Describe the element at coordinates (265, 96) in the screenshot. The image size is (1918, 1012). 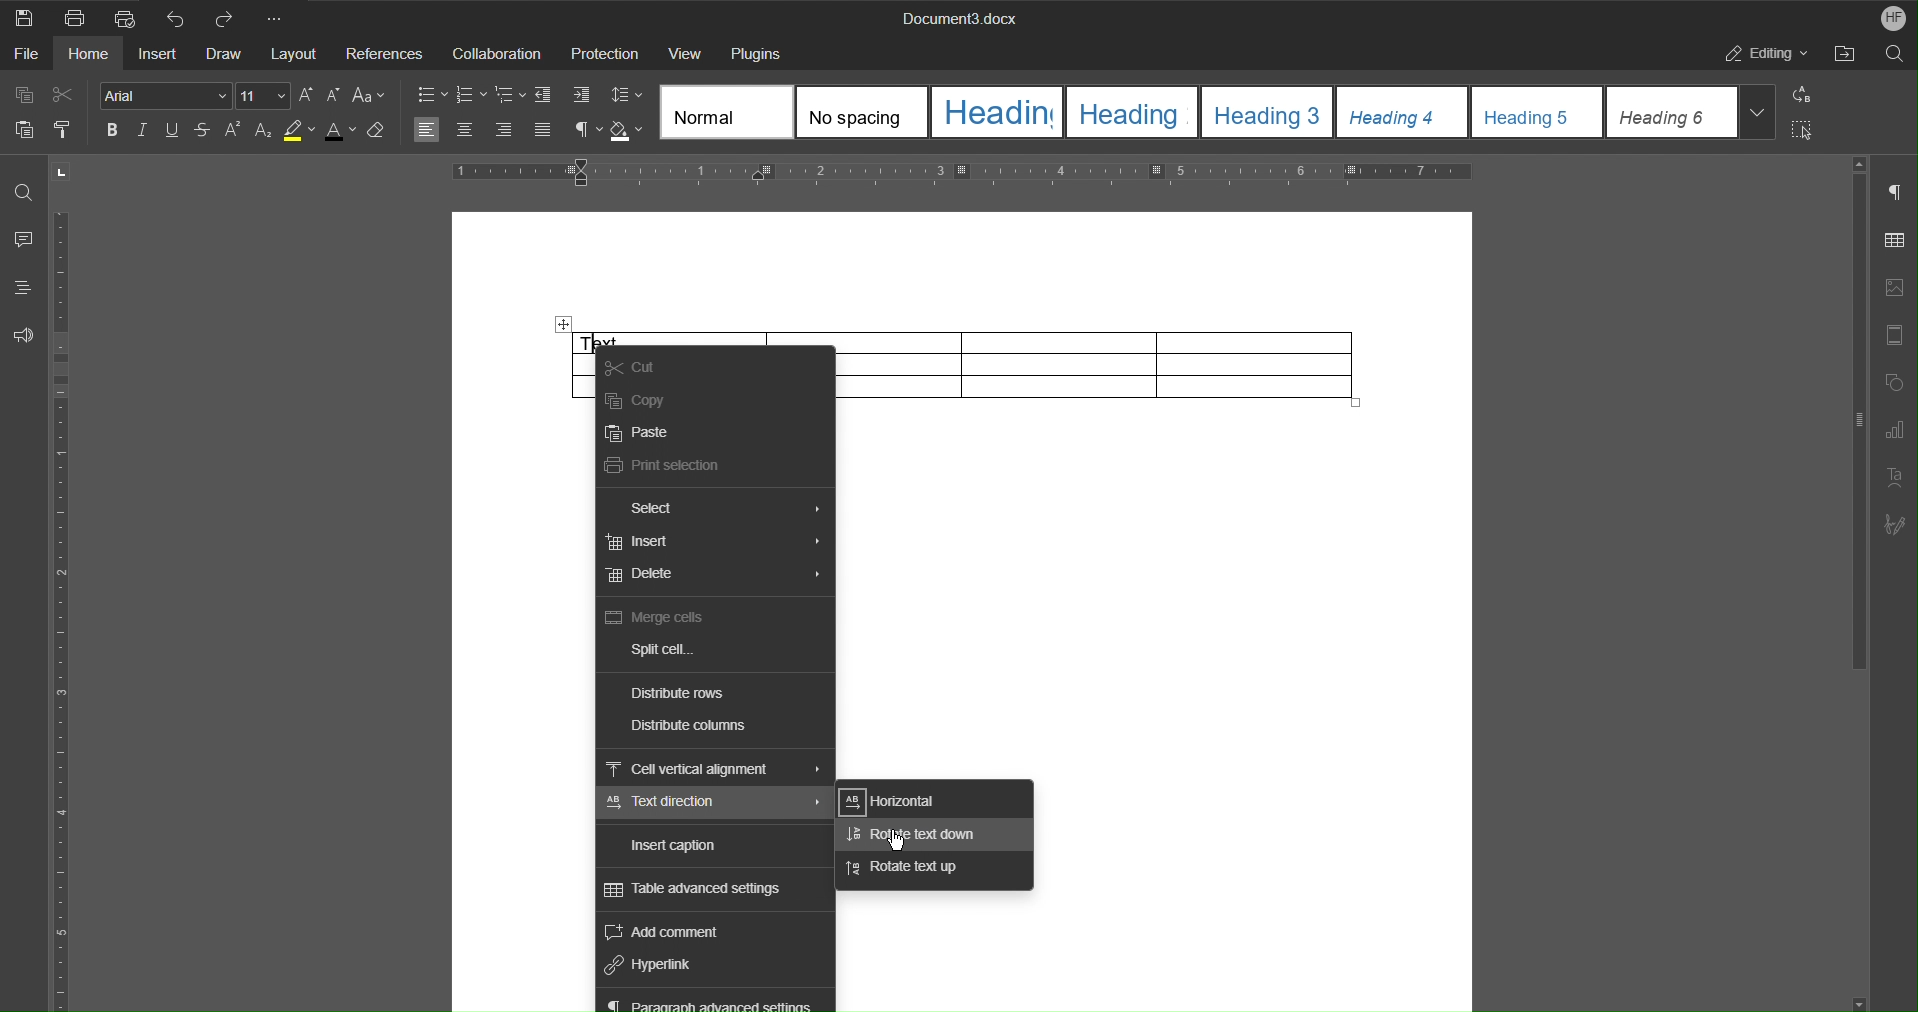
I see `Font size` at that location.